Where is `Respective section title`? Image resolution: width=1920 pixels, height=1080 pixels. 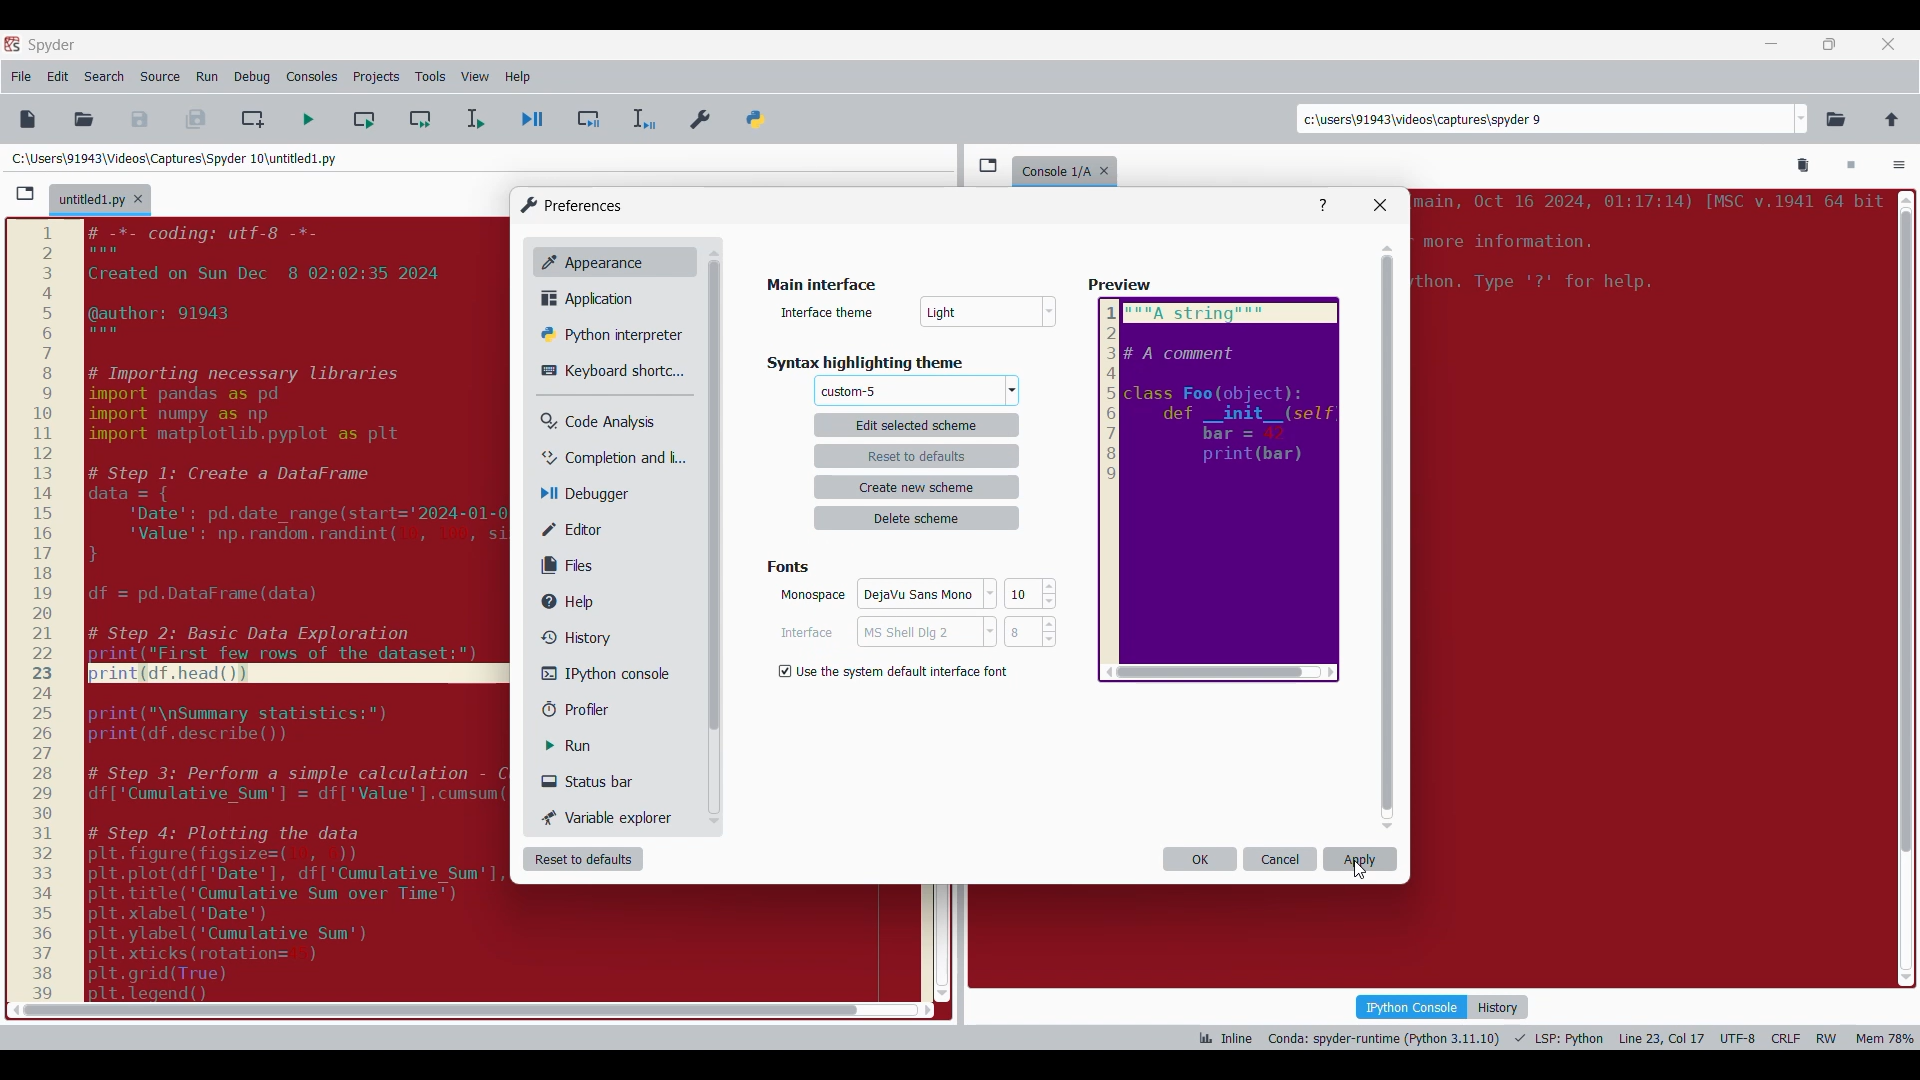
Respective section title is located at coordinates (879, 362).